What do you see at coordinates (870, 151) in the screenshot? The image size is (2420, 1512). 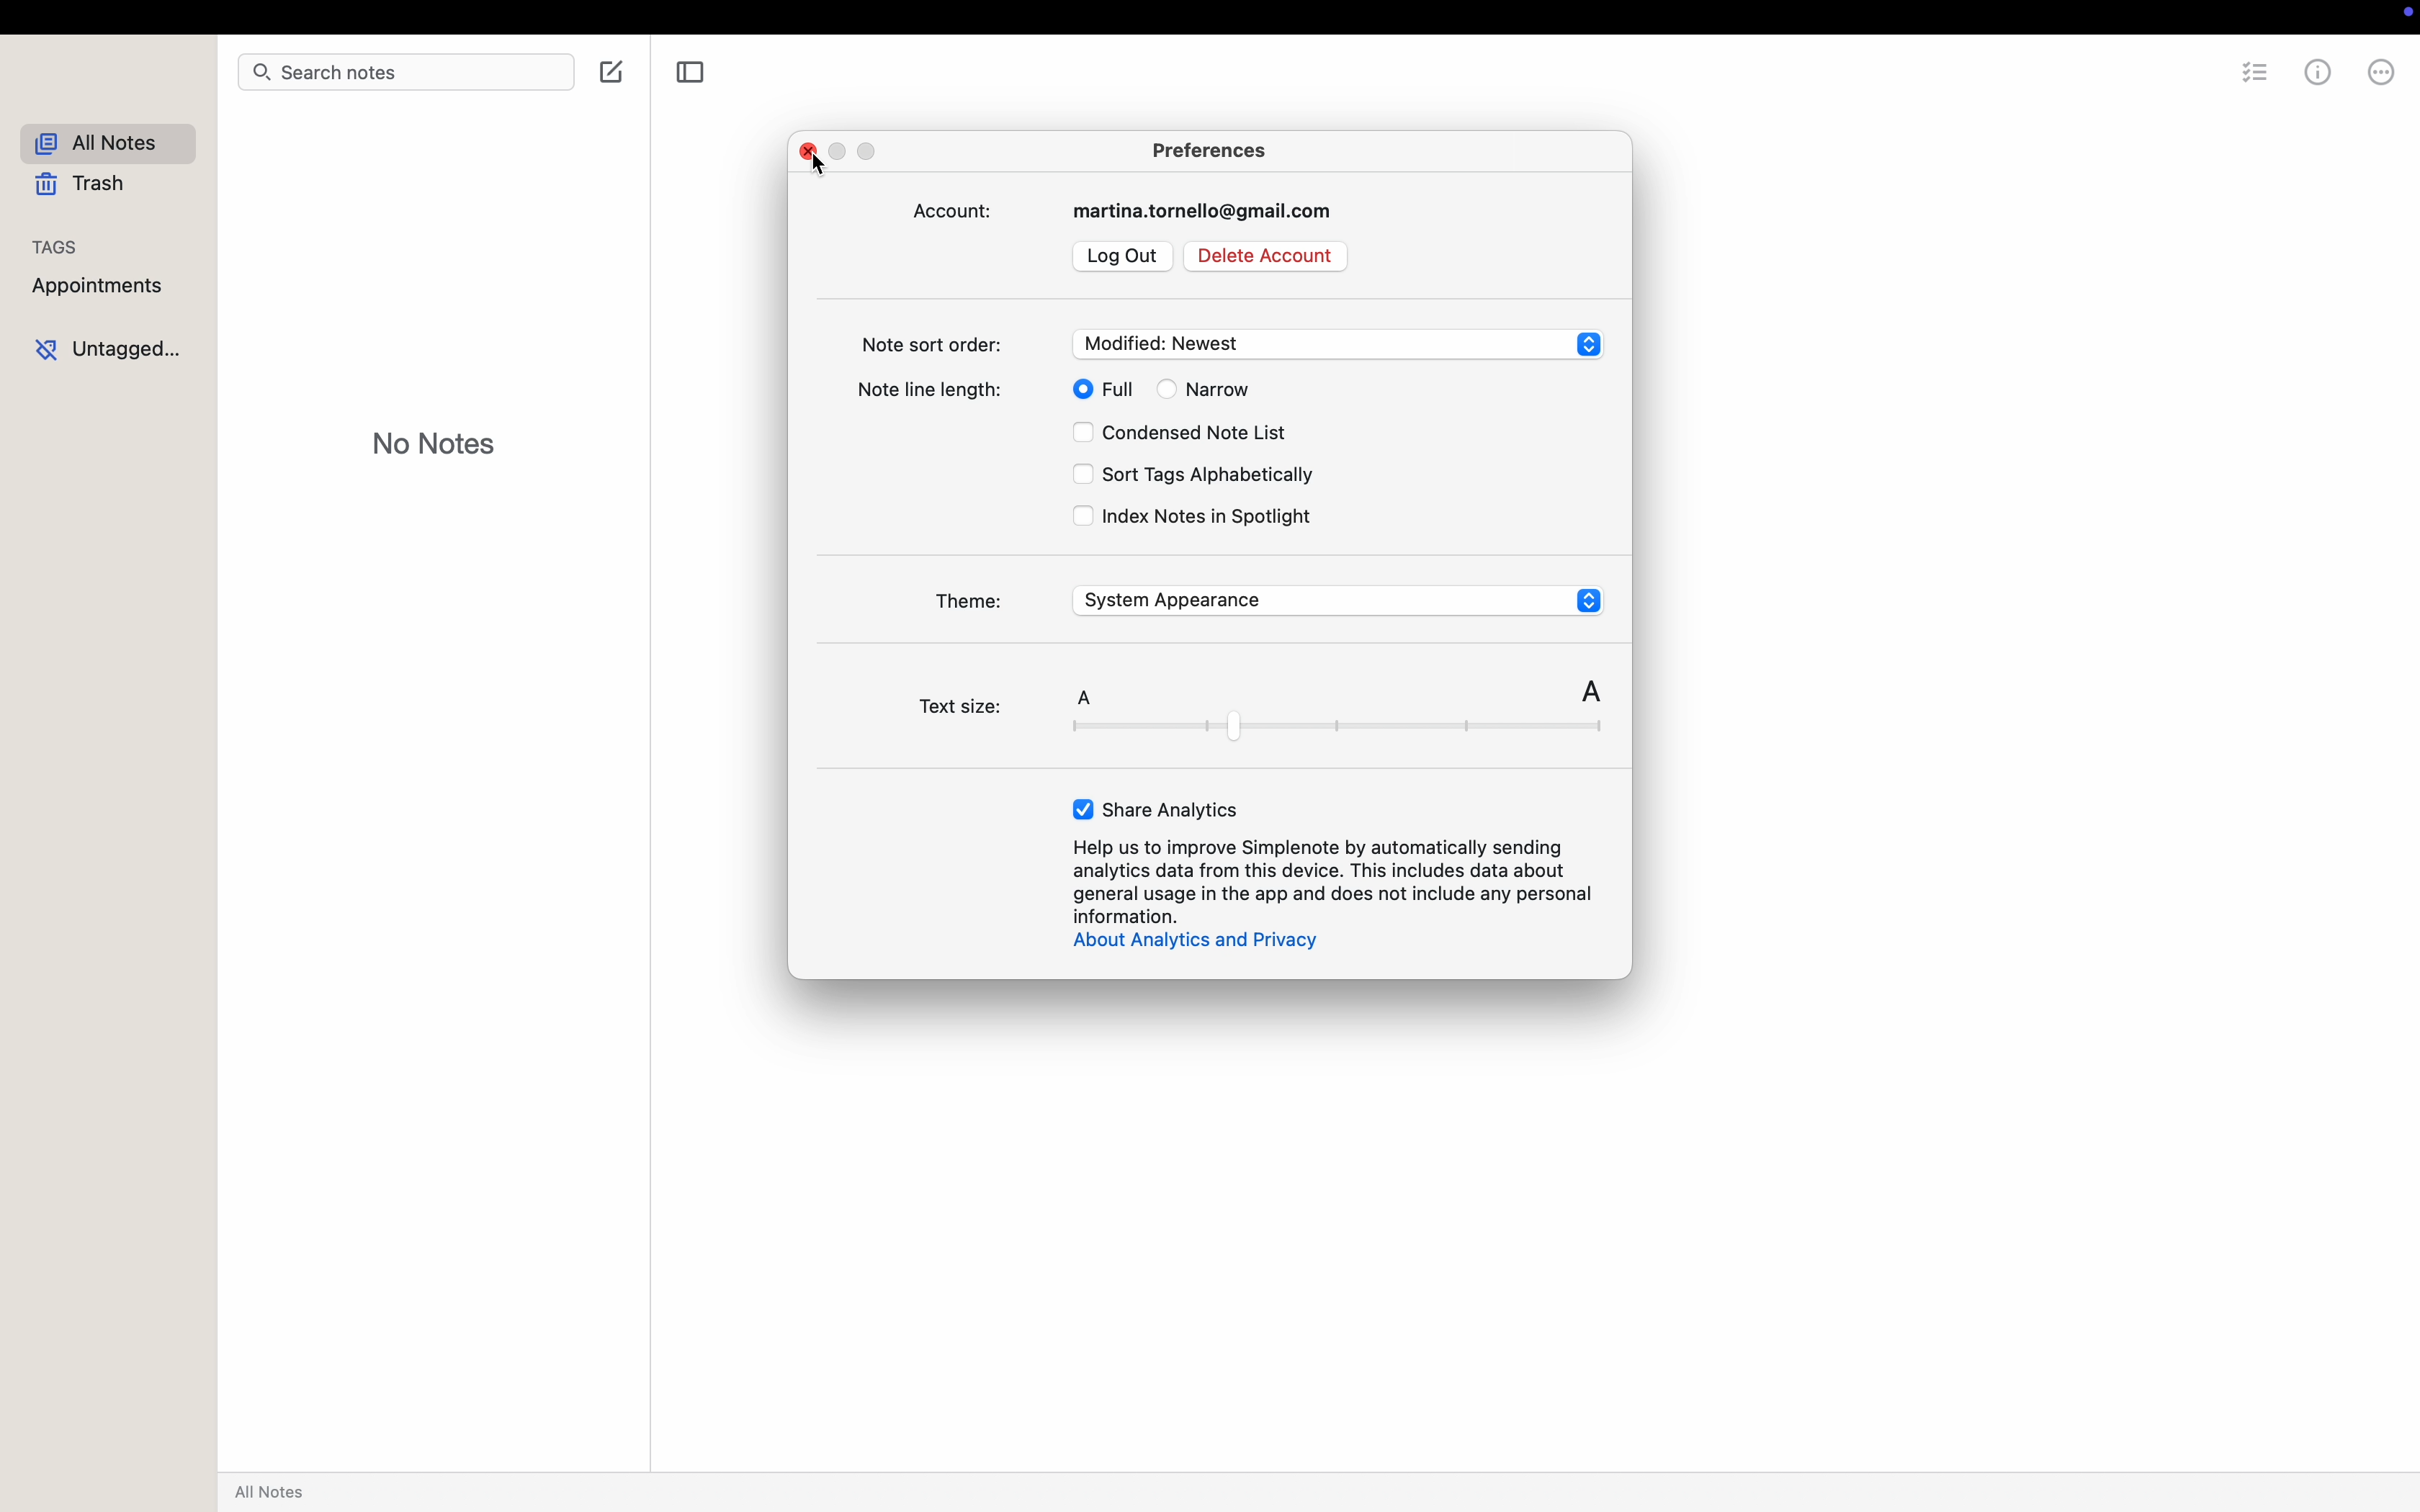 I see `maximize popup` at bounding box center [870, 151].